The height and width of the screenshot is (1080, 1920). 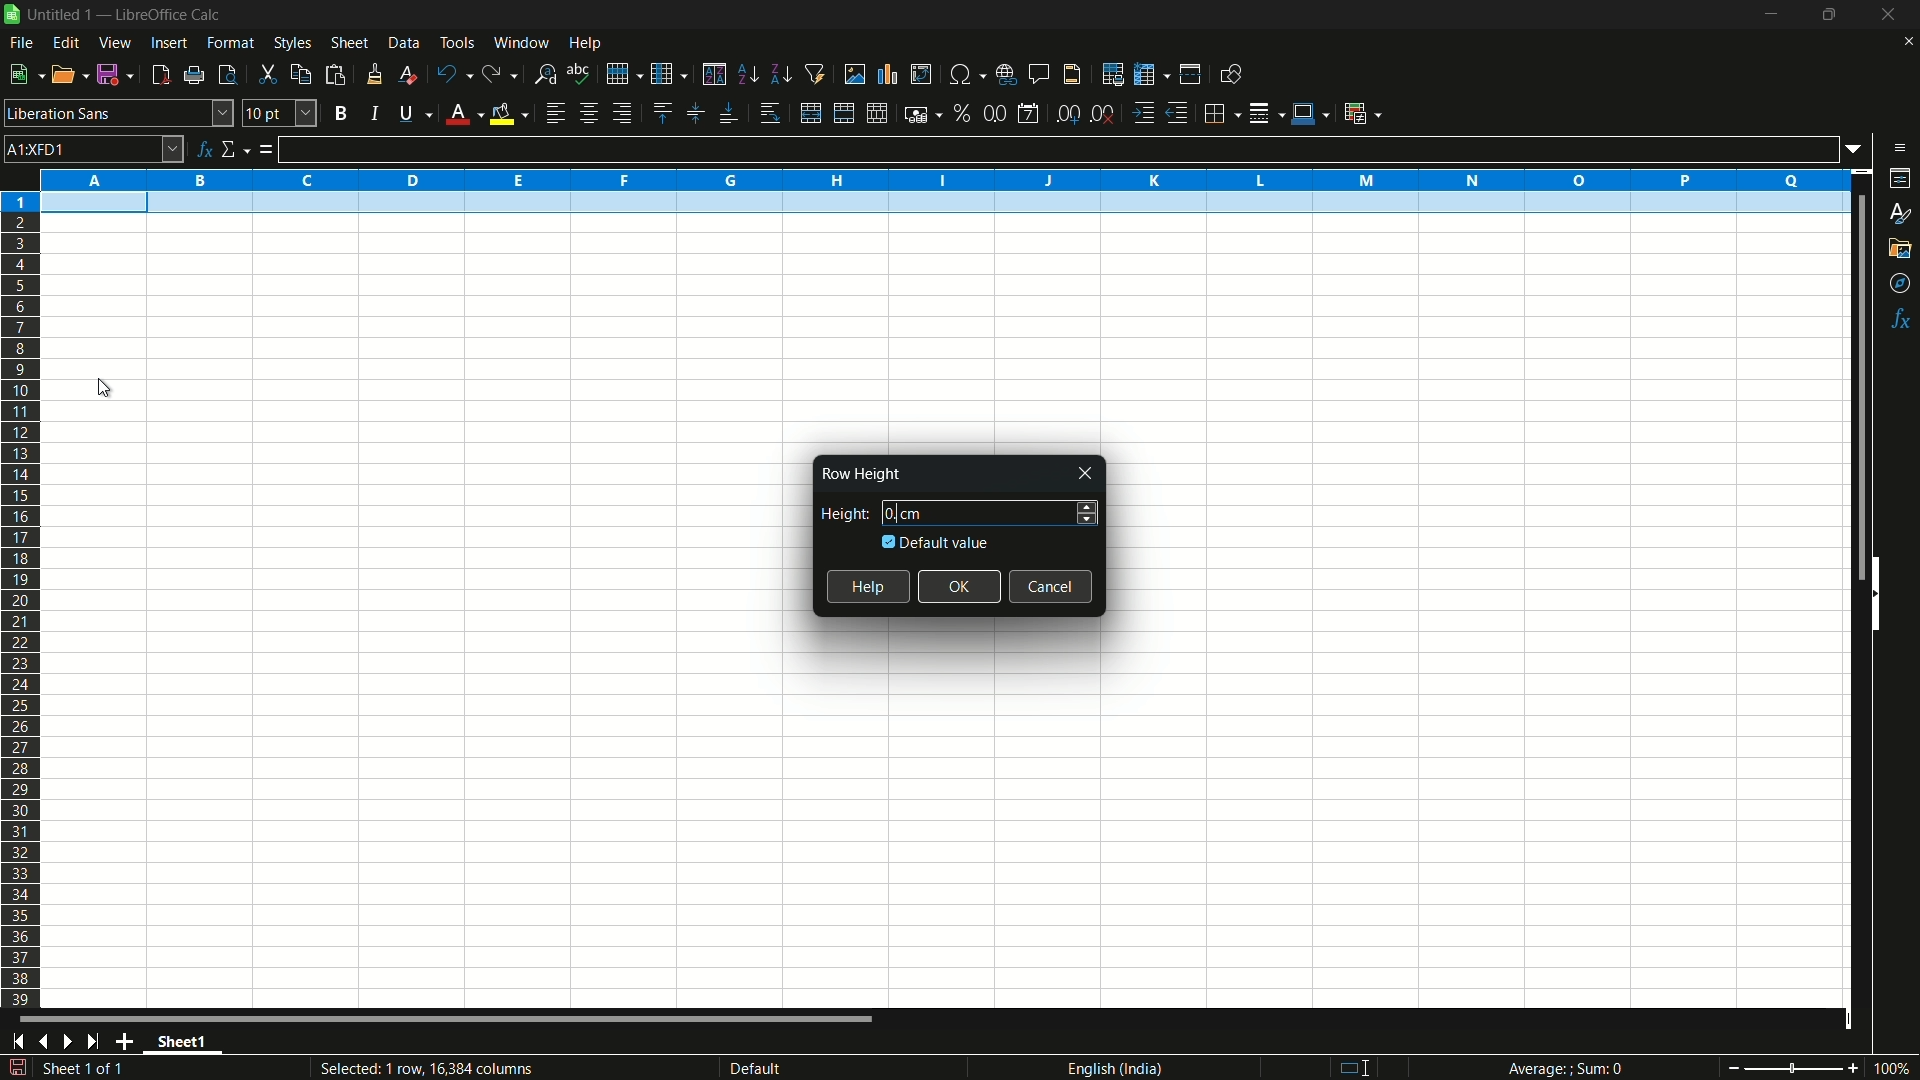 I want to click on wrap text, so click(x=774, y=114).